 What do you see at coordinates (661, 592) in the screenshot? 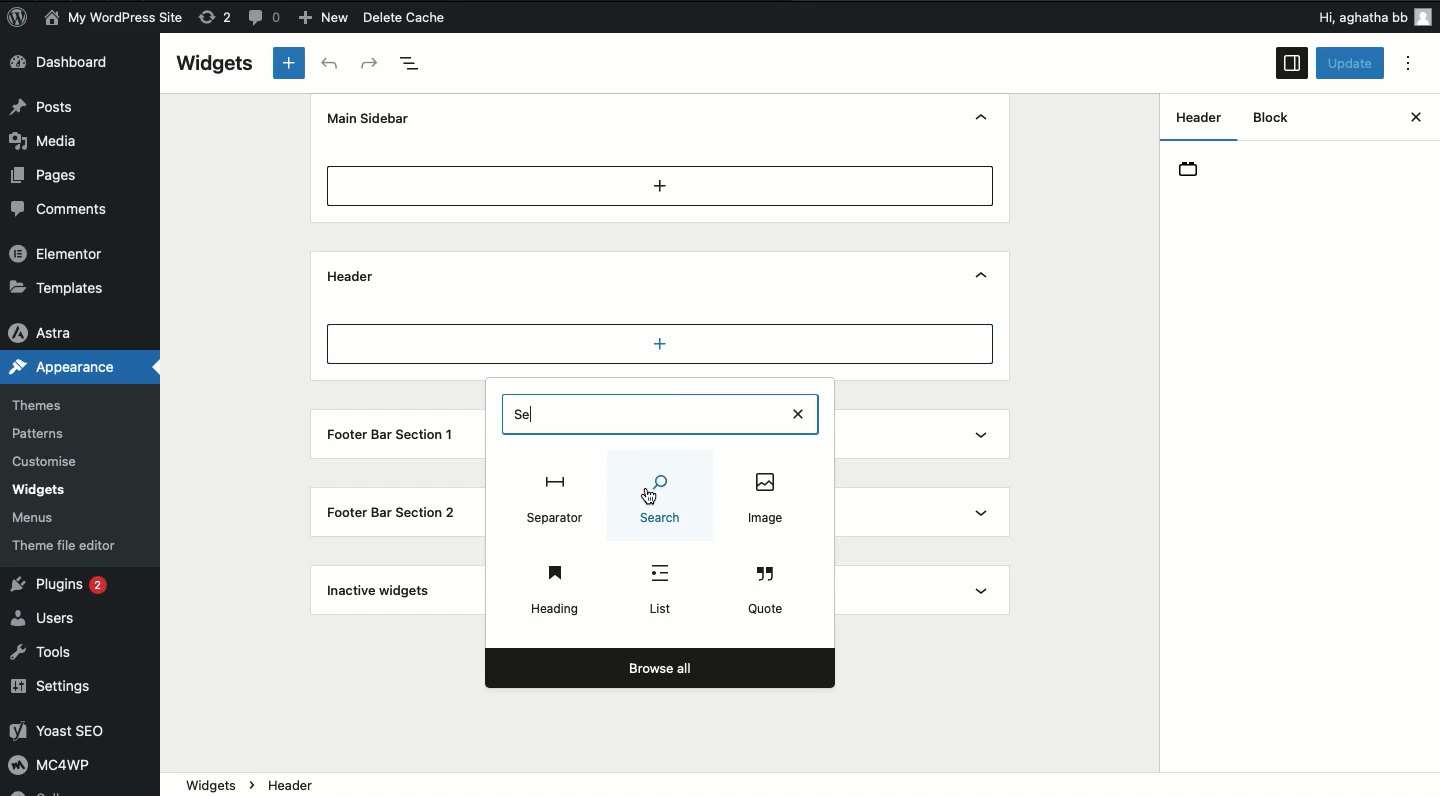
I see `Custom HTML` at bounding box center [661, 592].